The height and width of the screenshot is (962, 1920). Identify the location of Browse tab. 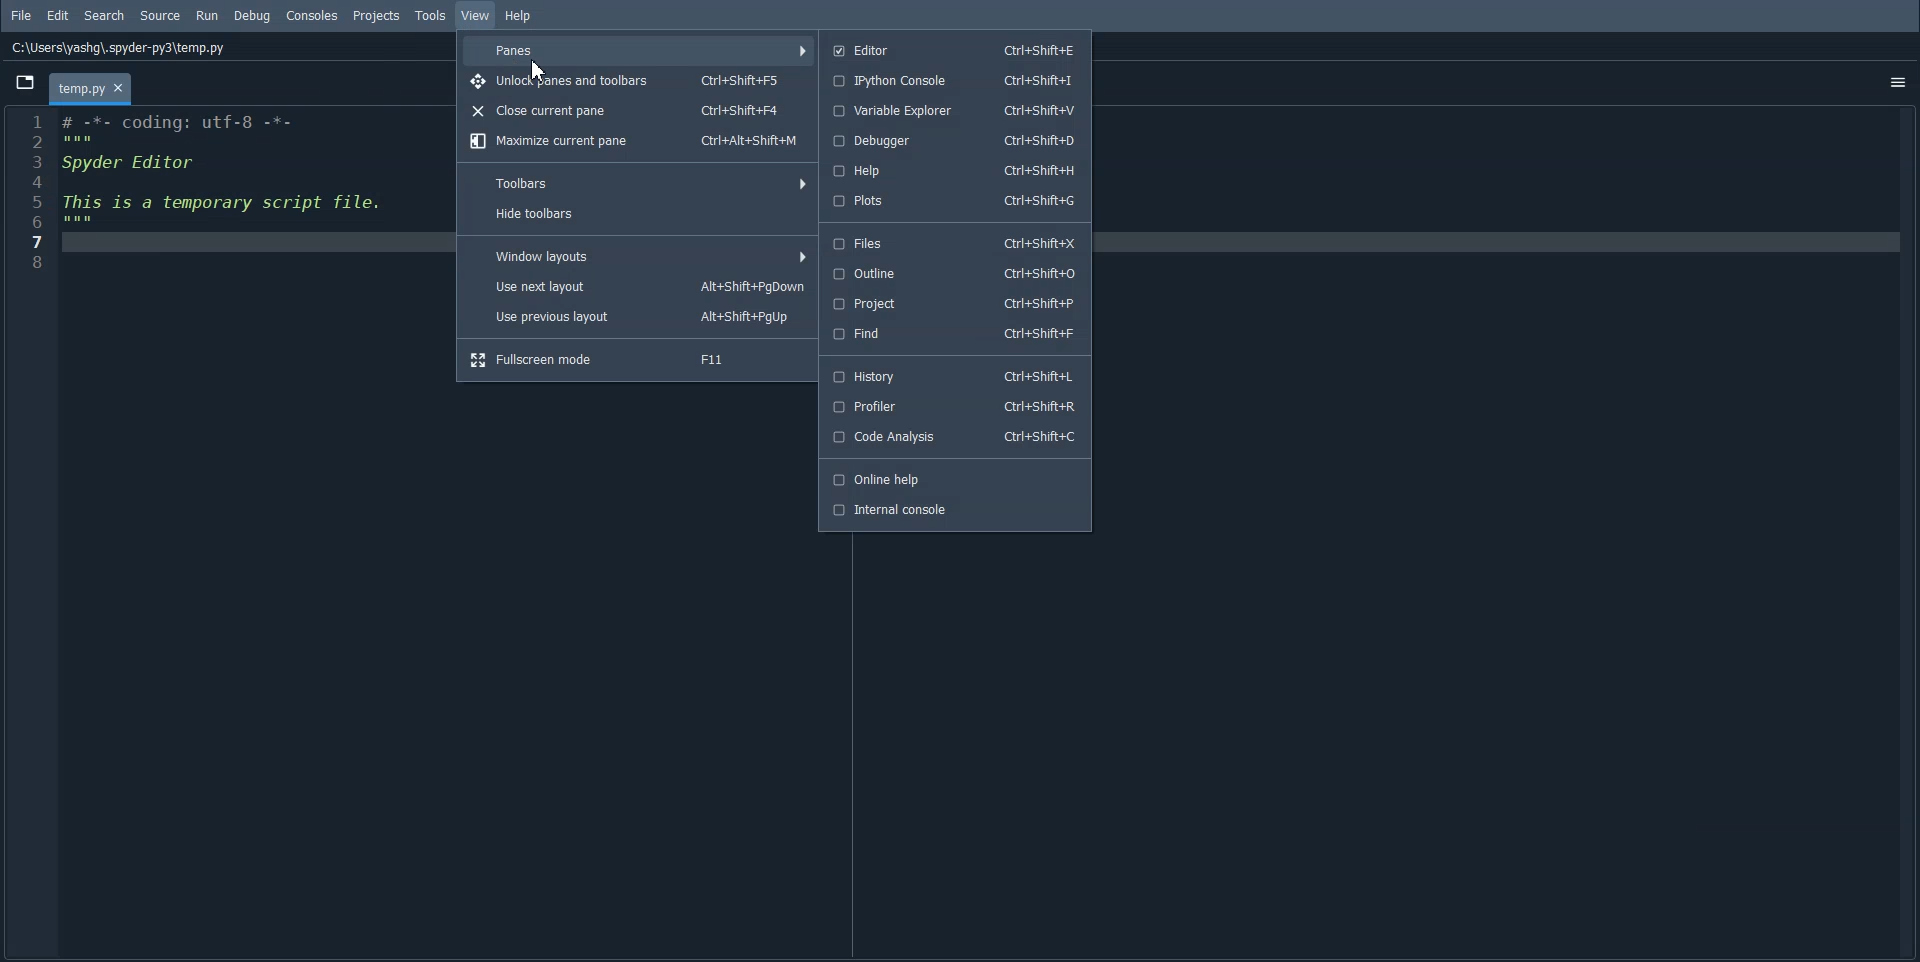
(25, 82).